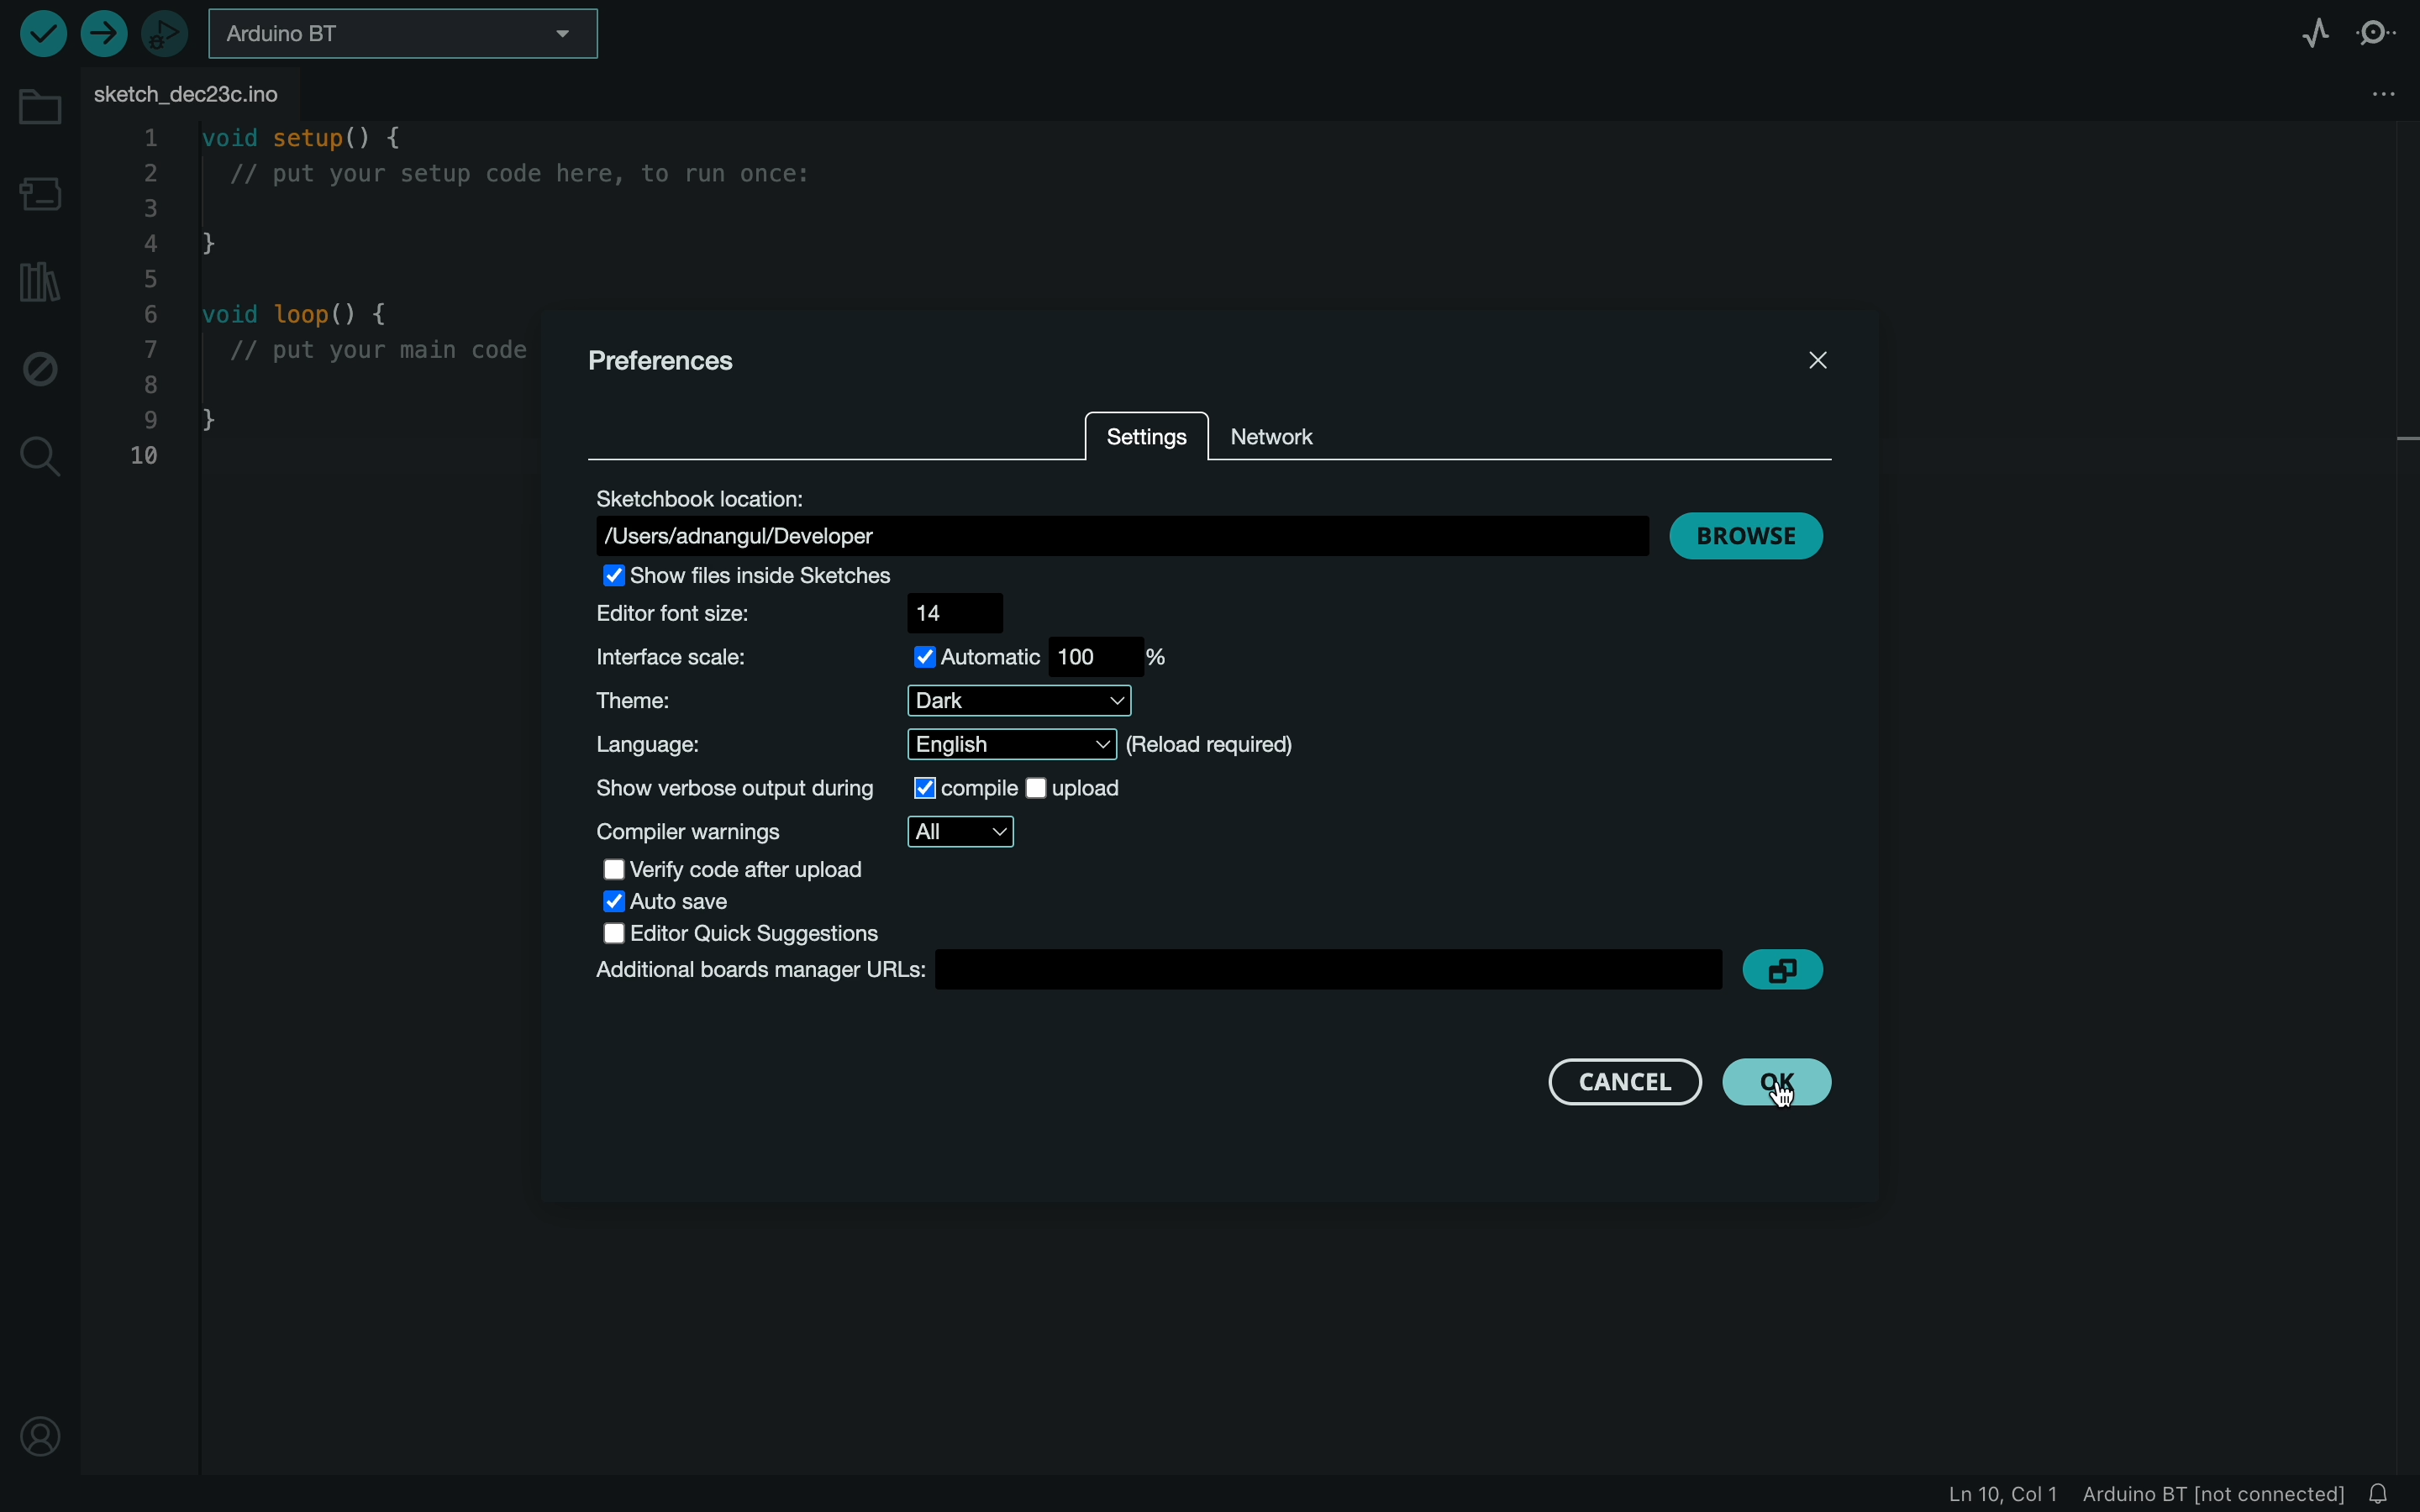  What do you see at coordinates (801, 831) in the screenshot?
I see `warnings` at bounding box center [801, 831].